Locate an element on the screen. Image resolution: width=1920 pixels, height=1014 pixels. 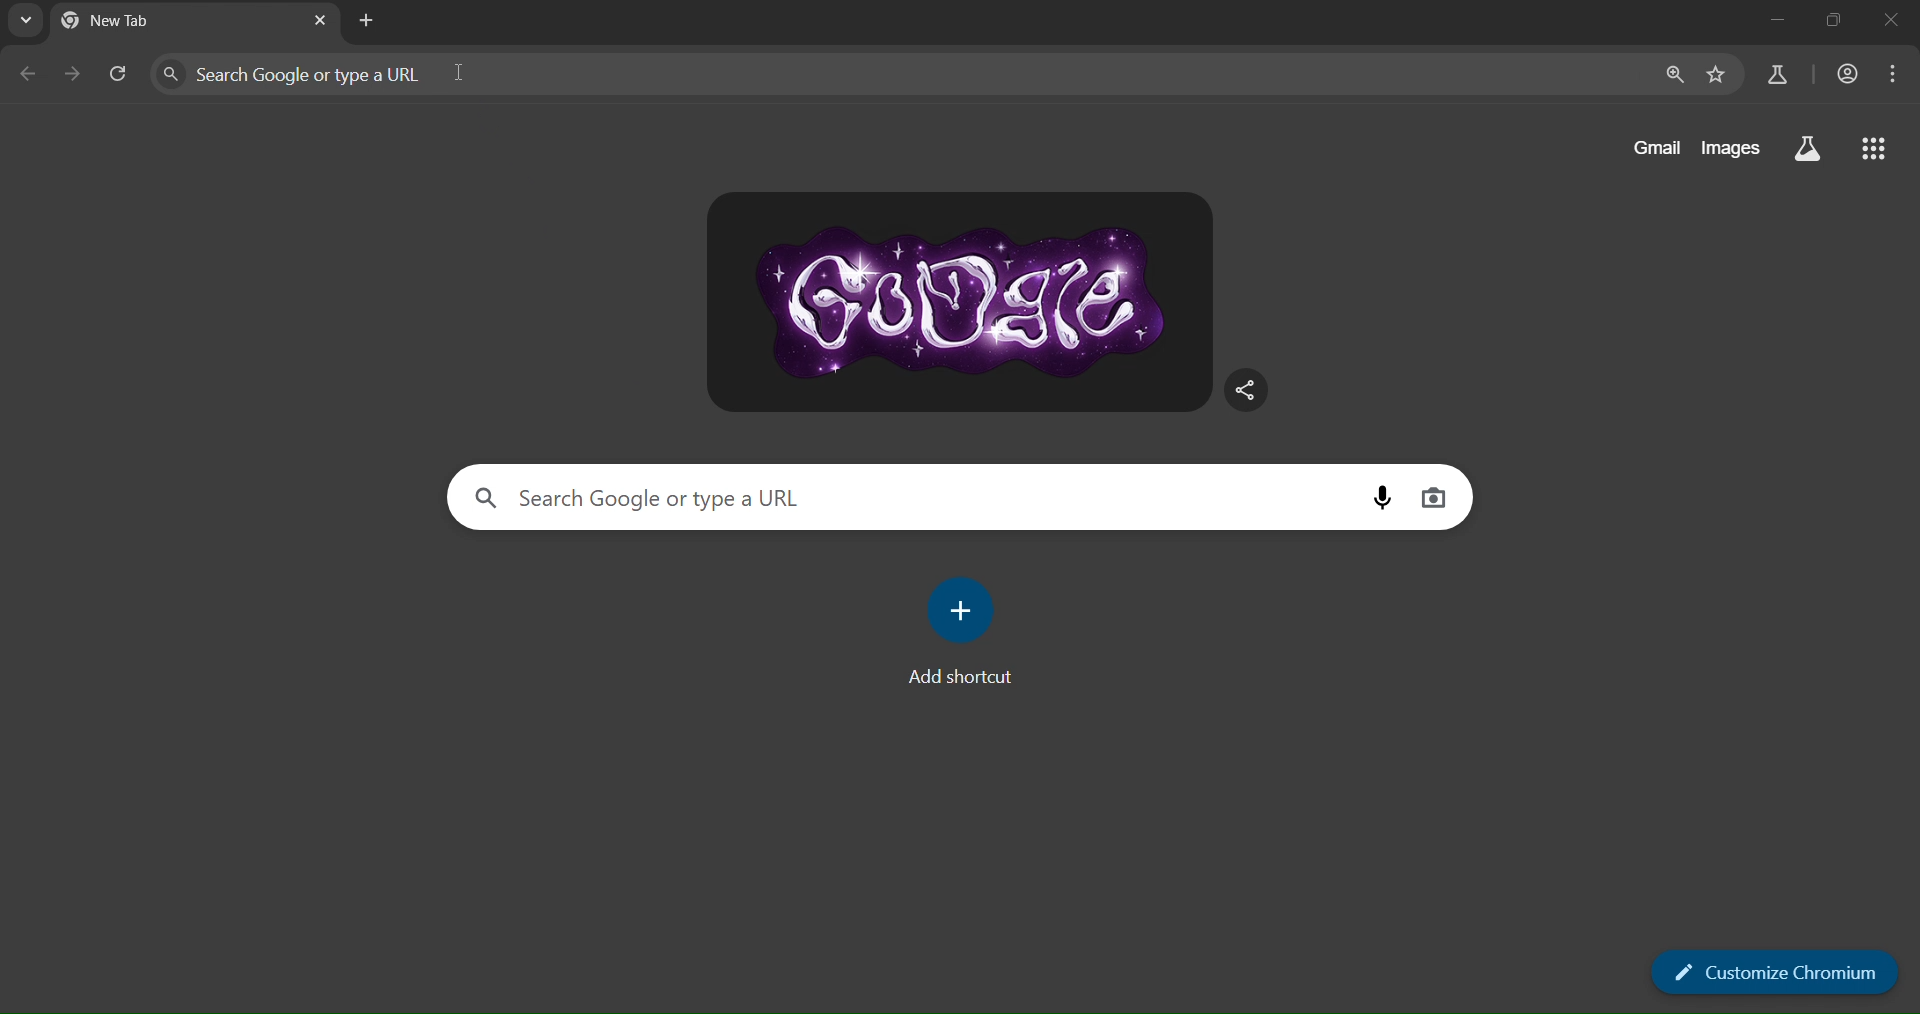
share is located at coordinates (1245, 388).